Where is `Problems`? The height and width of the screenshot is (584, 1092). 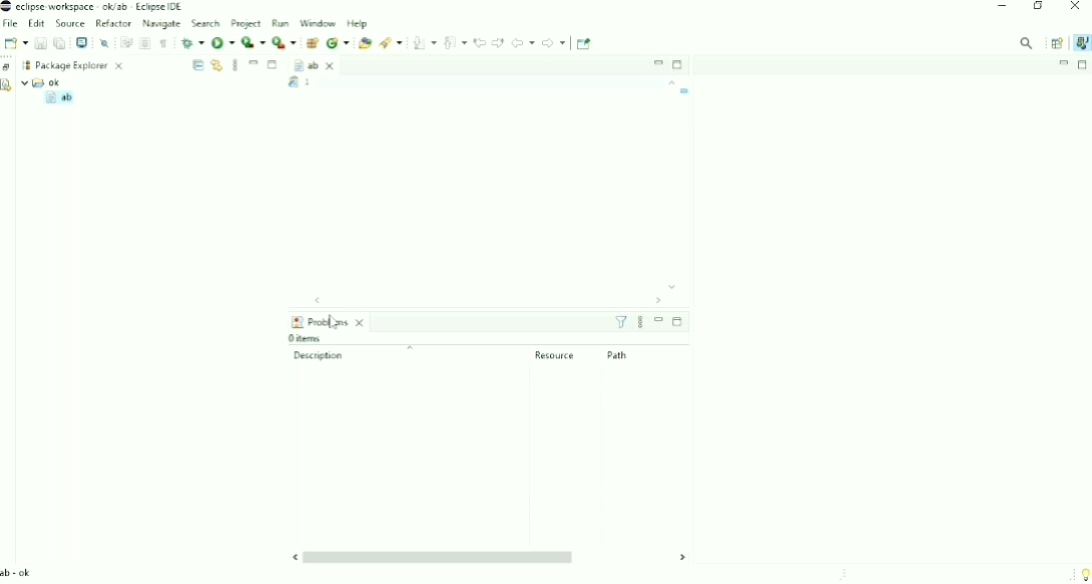
Problems is located at coordinates (329, 321).